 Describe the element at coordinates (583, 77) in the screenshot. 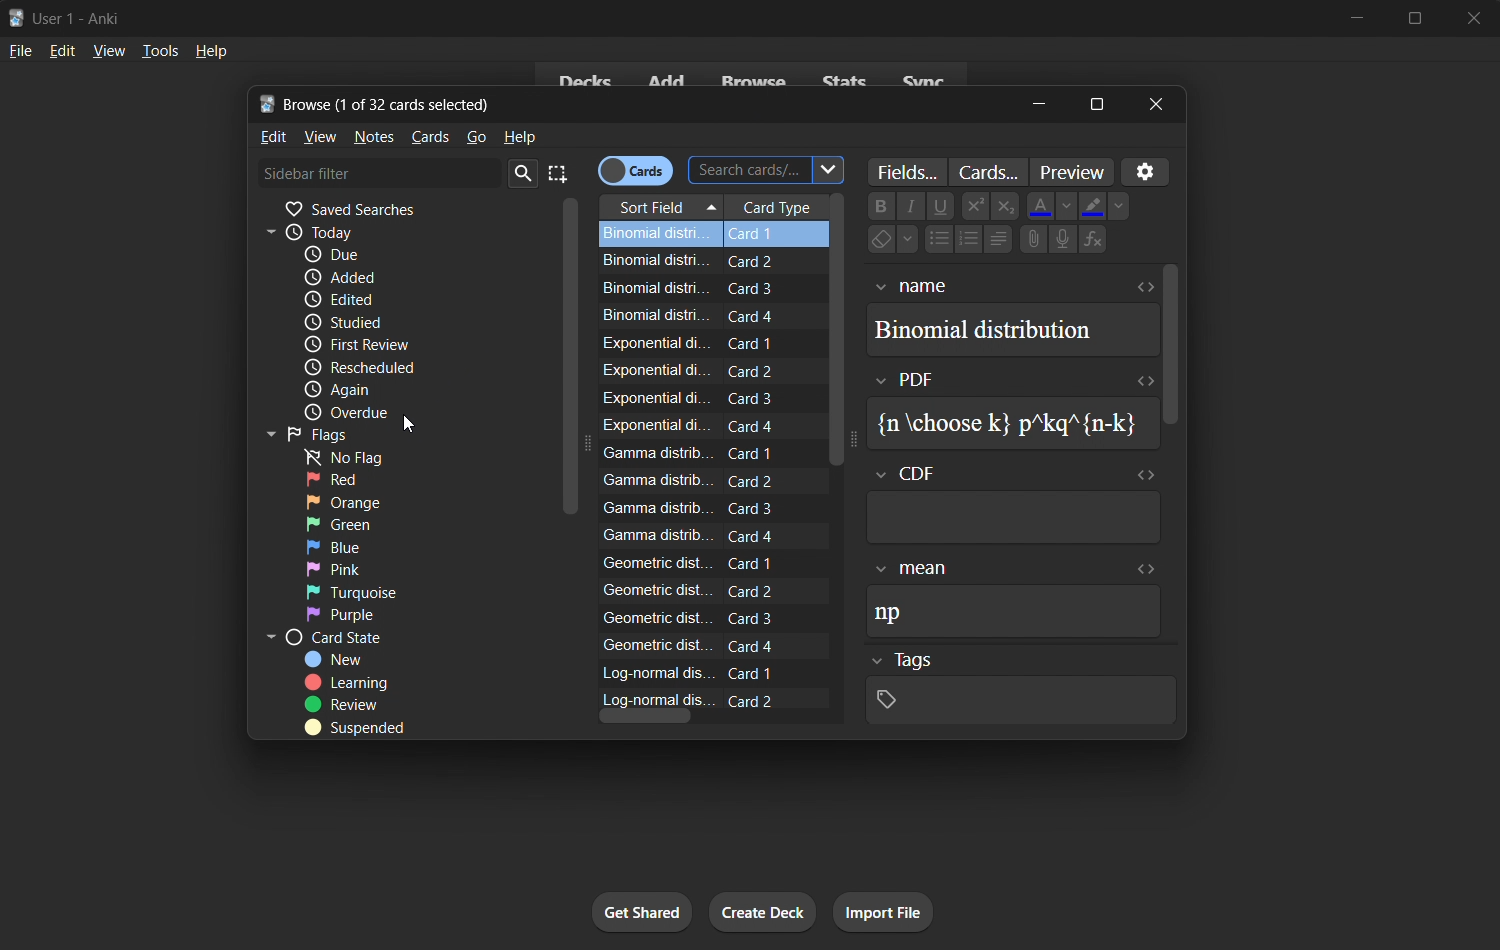

I see `decks` at that location.